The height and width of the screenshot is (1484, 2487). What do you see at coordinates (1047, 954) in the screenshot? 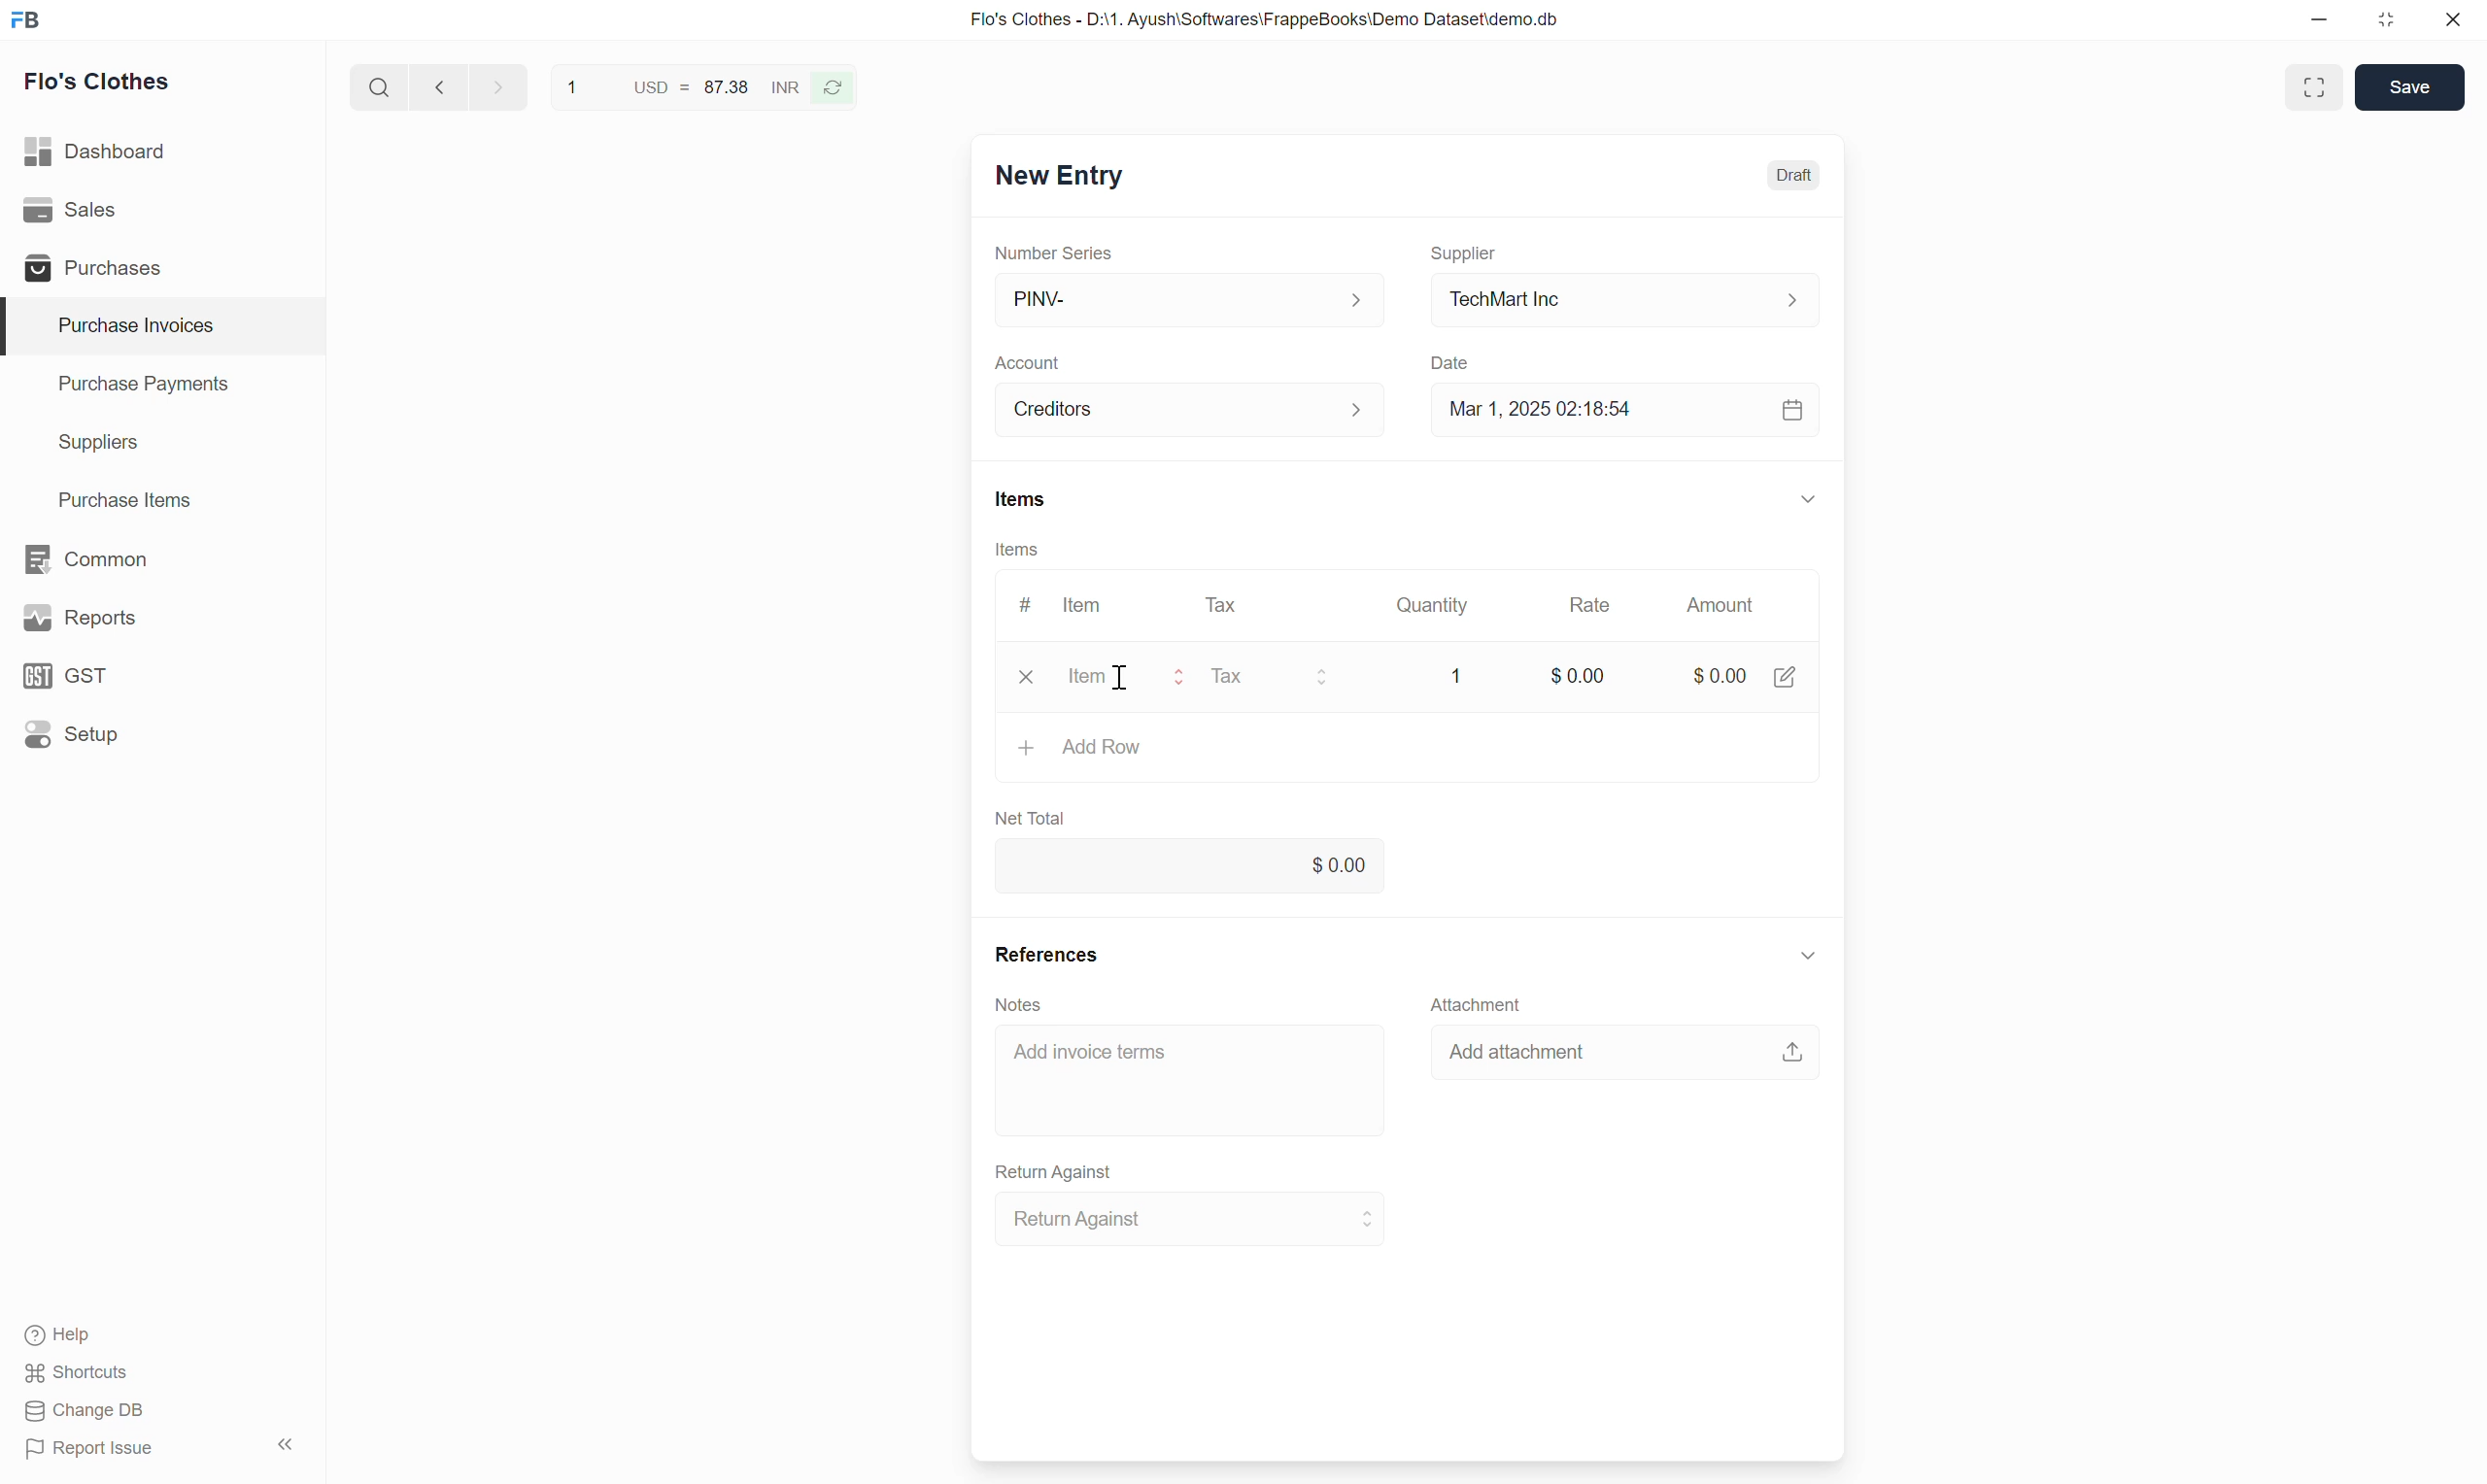
I see `References` at bounding box center [1047, 954].